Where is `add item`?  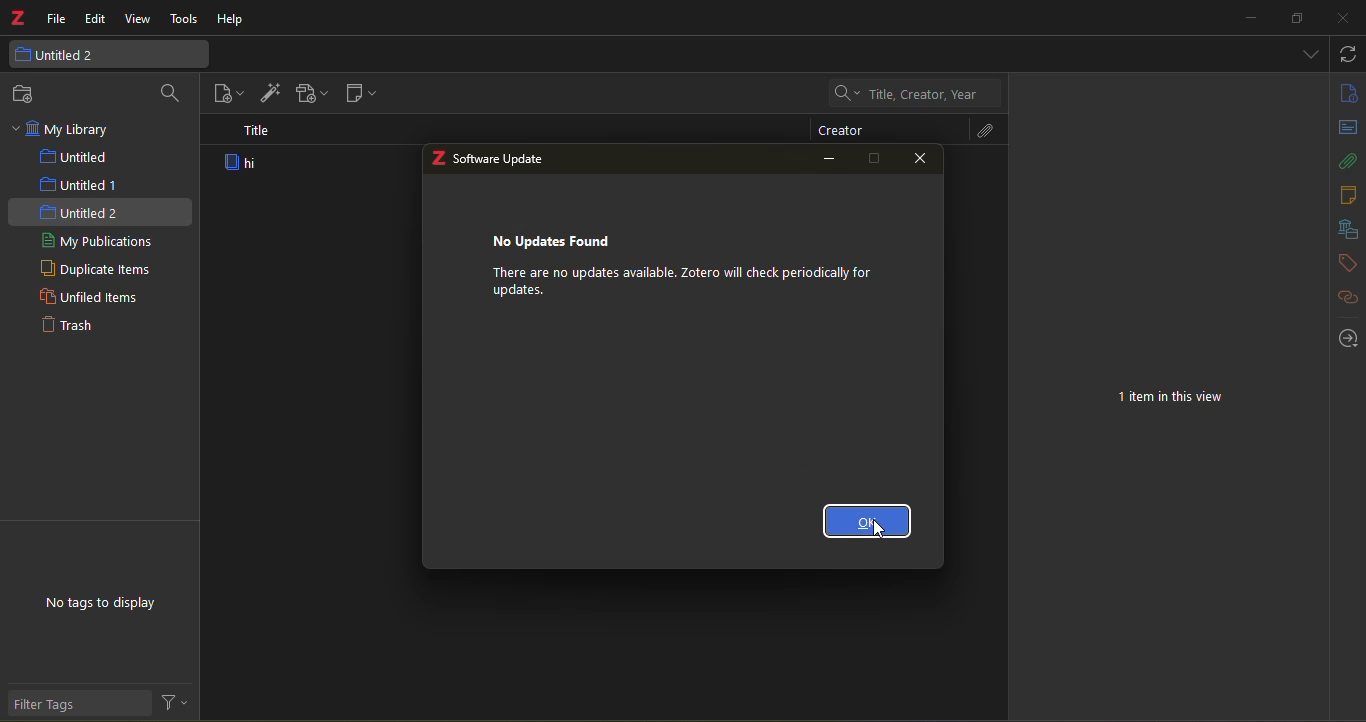 add item is located at coordinates (268, 93).